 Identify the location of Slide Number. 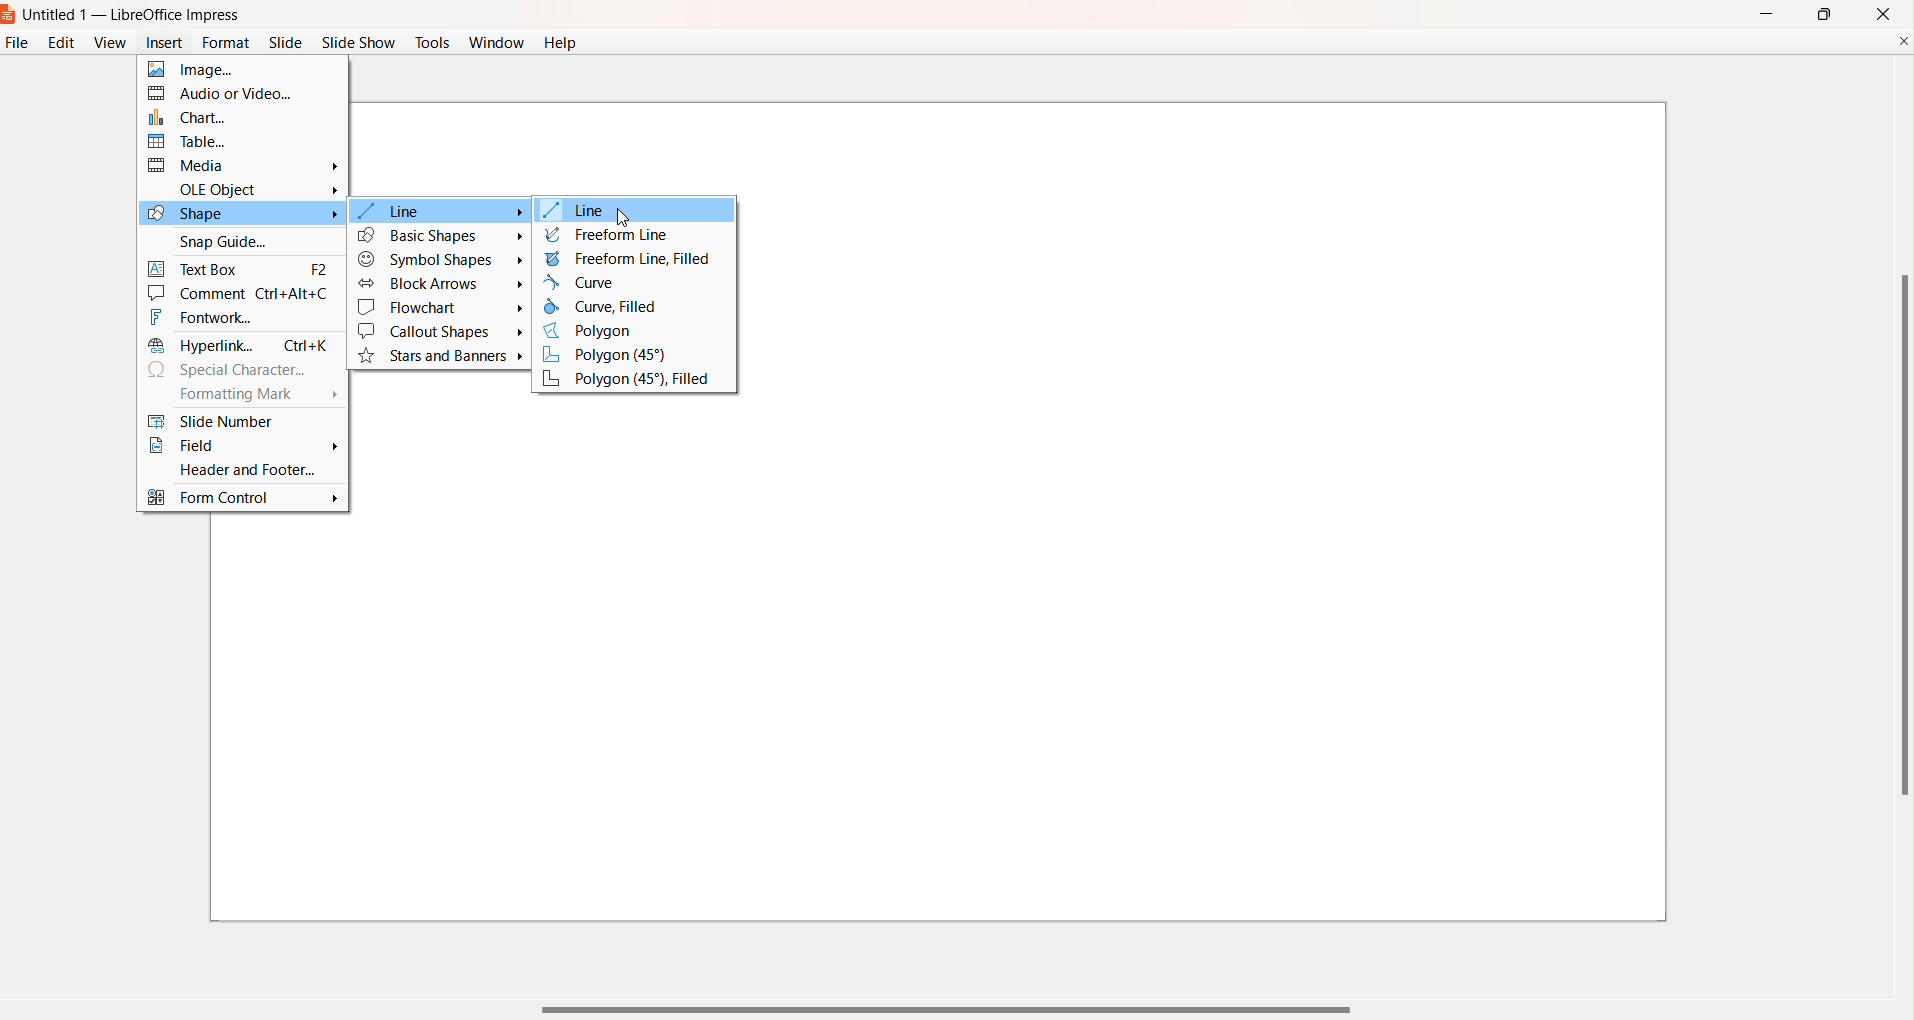
(237, 421).